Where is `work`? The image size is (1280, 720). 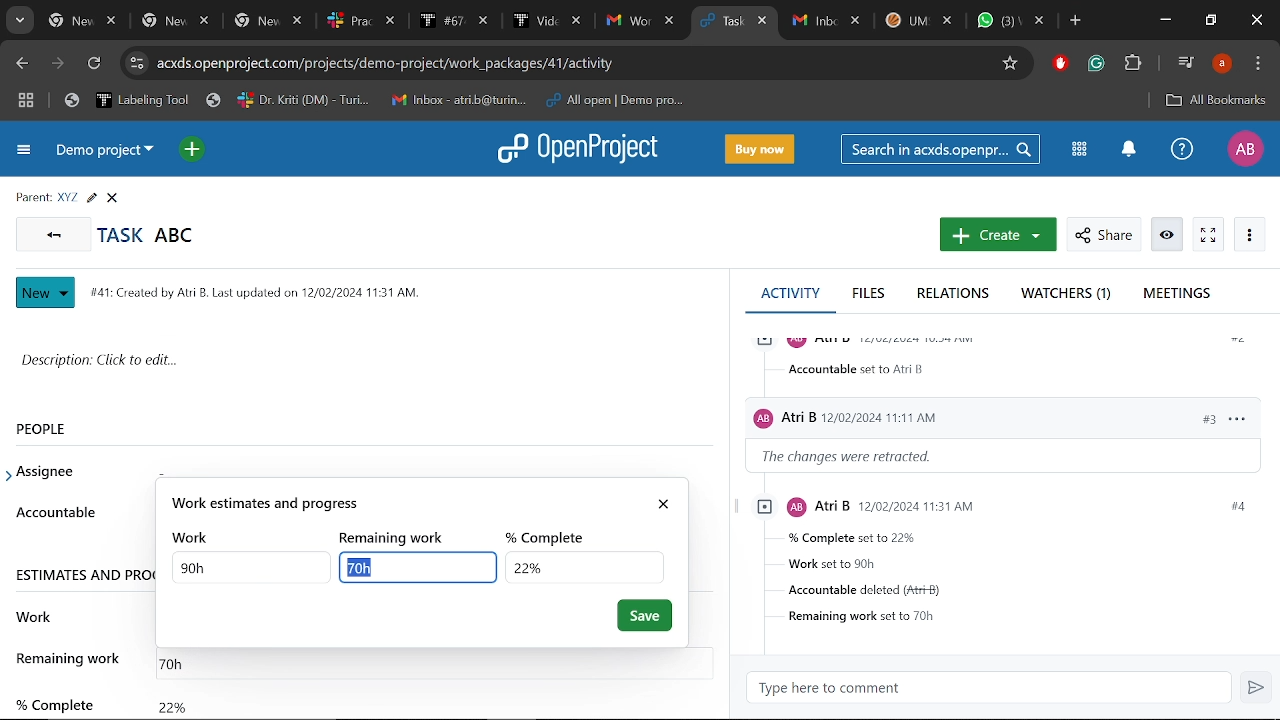 work is located at coordinates (35, 614).